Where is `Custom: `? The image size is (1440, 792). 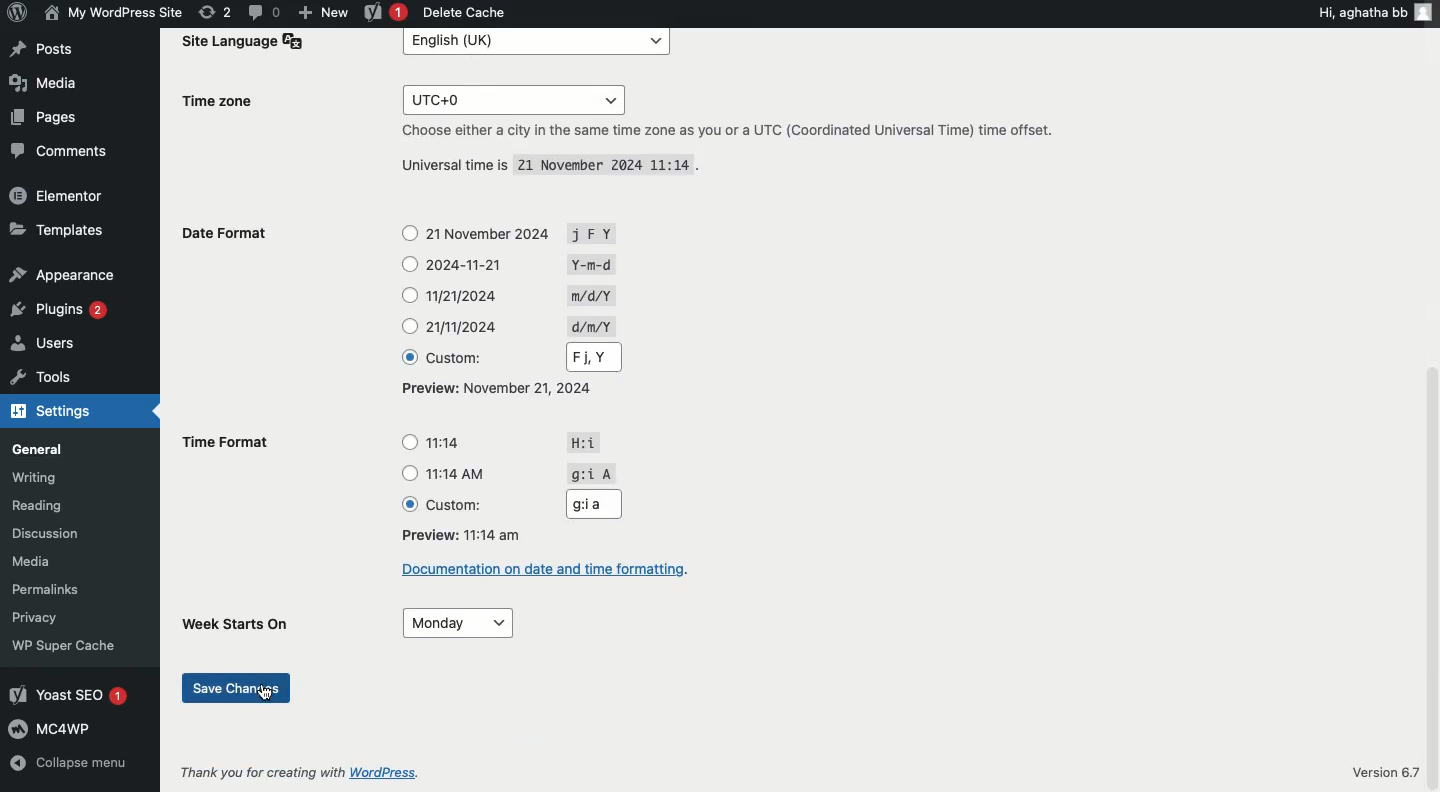 Custom:  is located at coordinates (455, 358).